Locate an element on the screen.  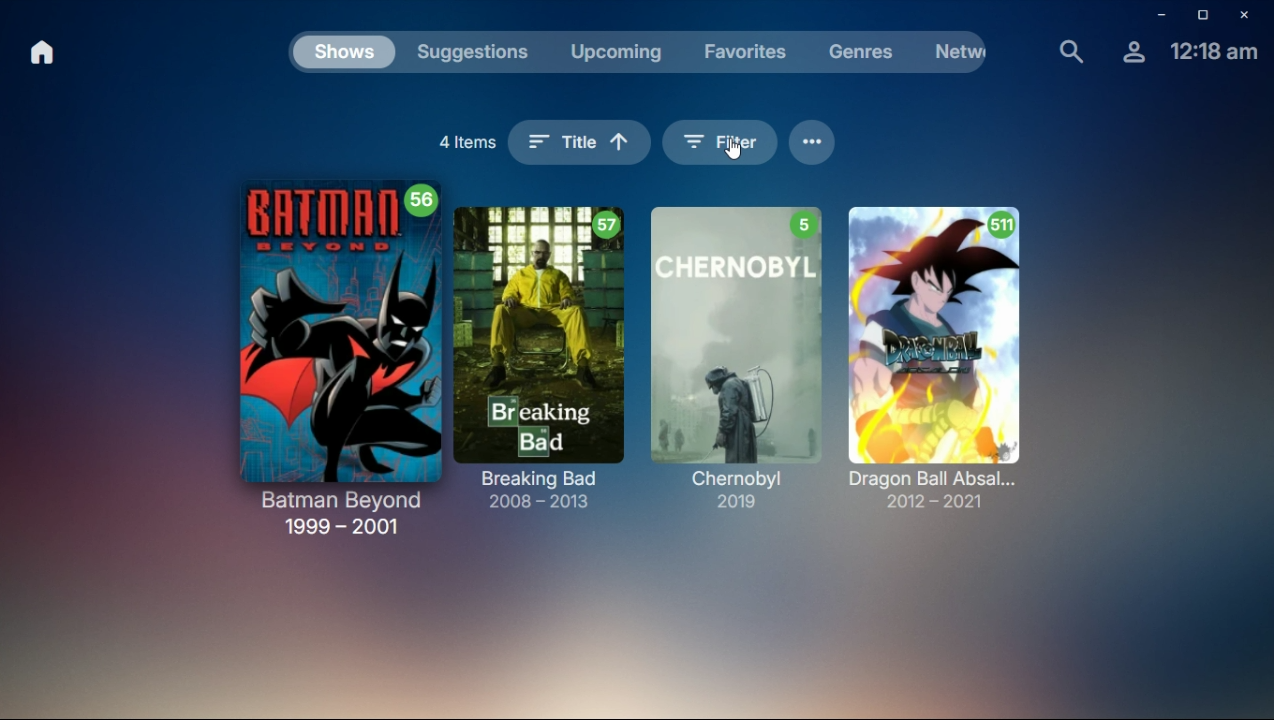
batman beyond - 1999 -201 is located at coordinates (344, 356).